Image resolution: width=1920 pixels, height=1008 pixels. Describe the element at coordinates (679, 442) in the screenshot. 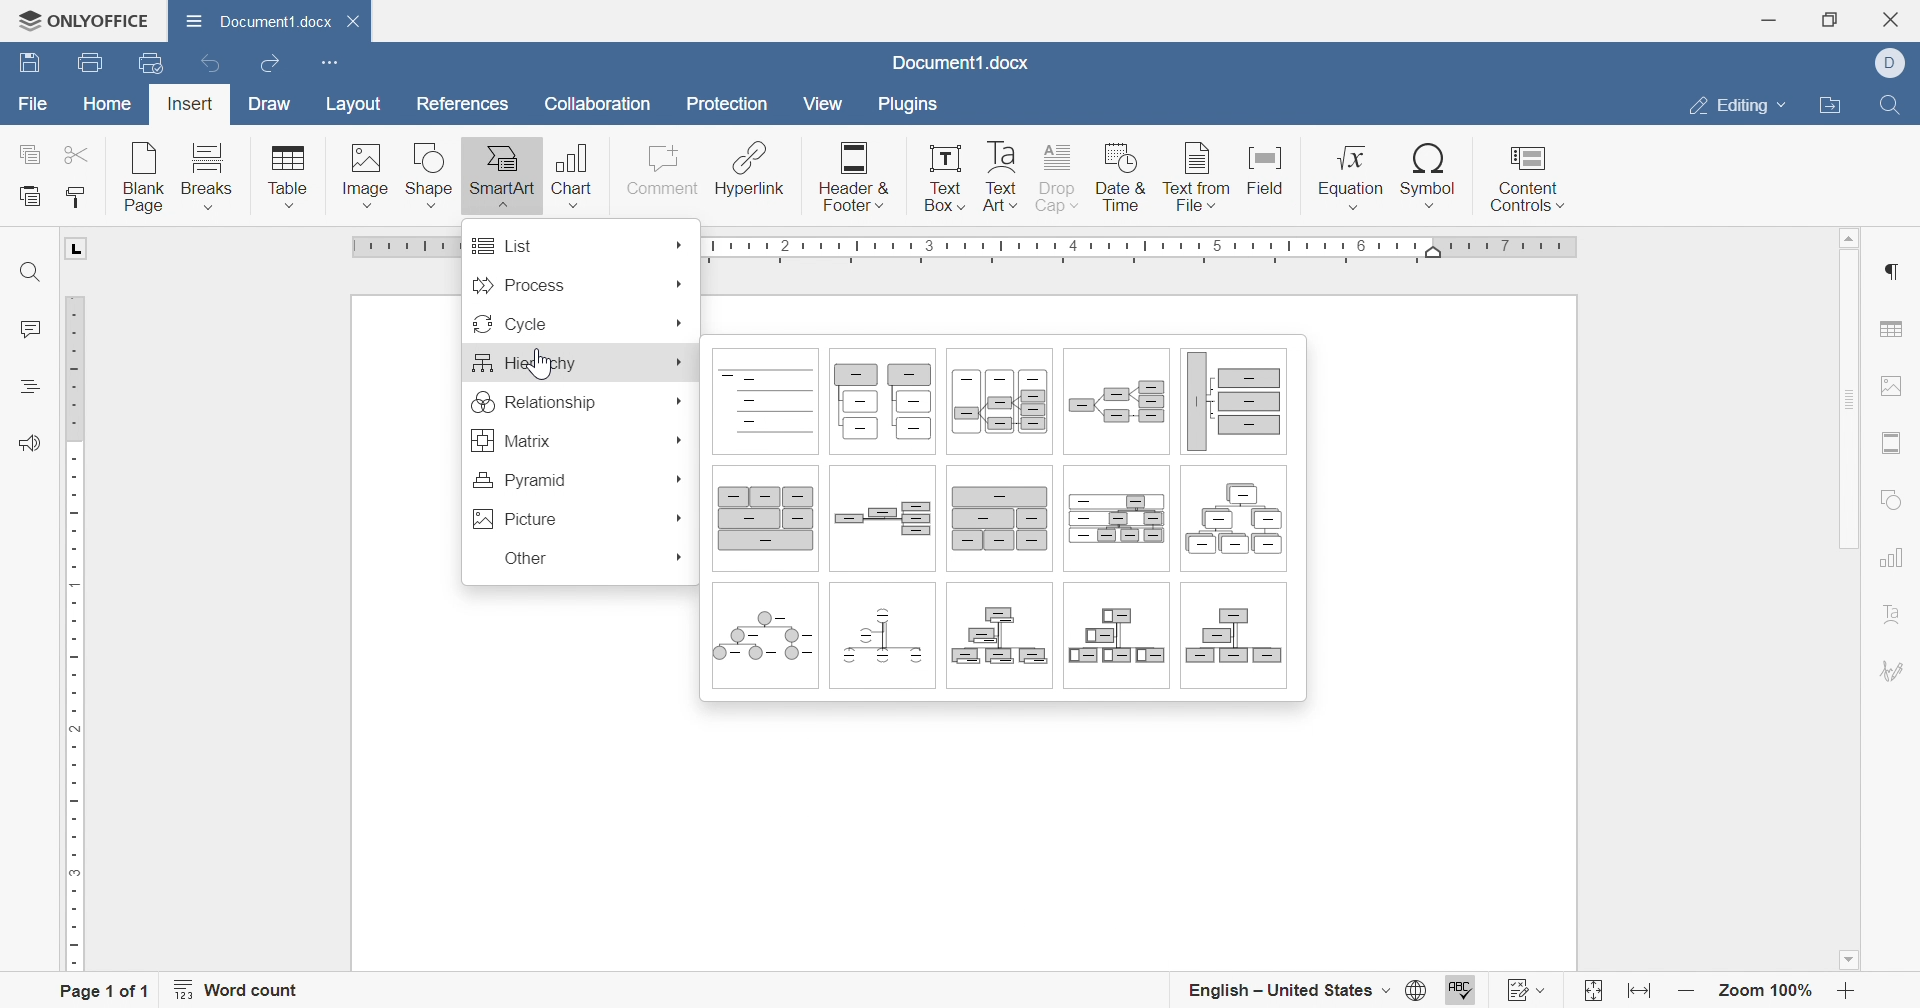

I see `More` at that location.